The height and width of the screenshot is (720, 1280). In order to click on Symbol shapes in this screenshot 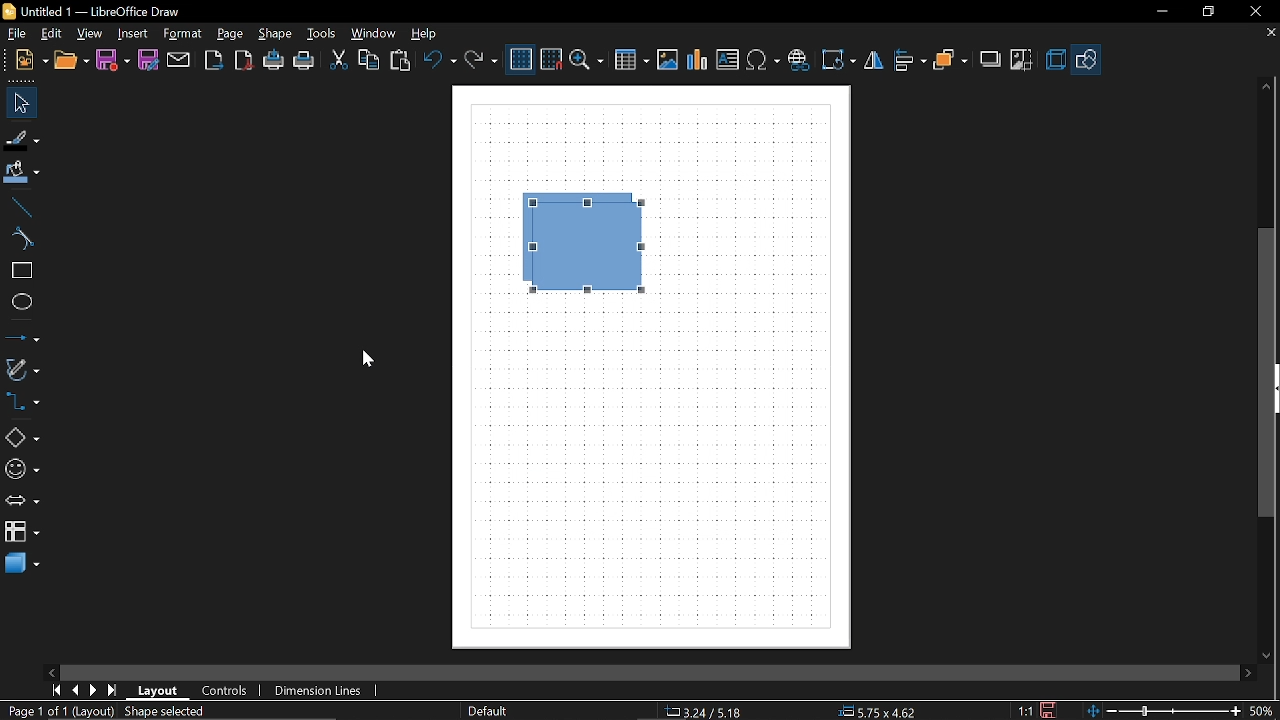, I will do `click(23, 466)`.